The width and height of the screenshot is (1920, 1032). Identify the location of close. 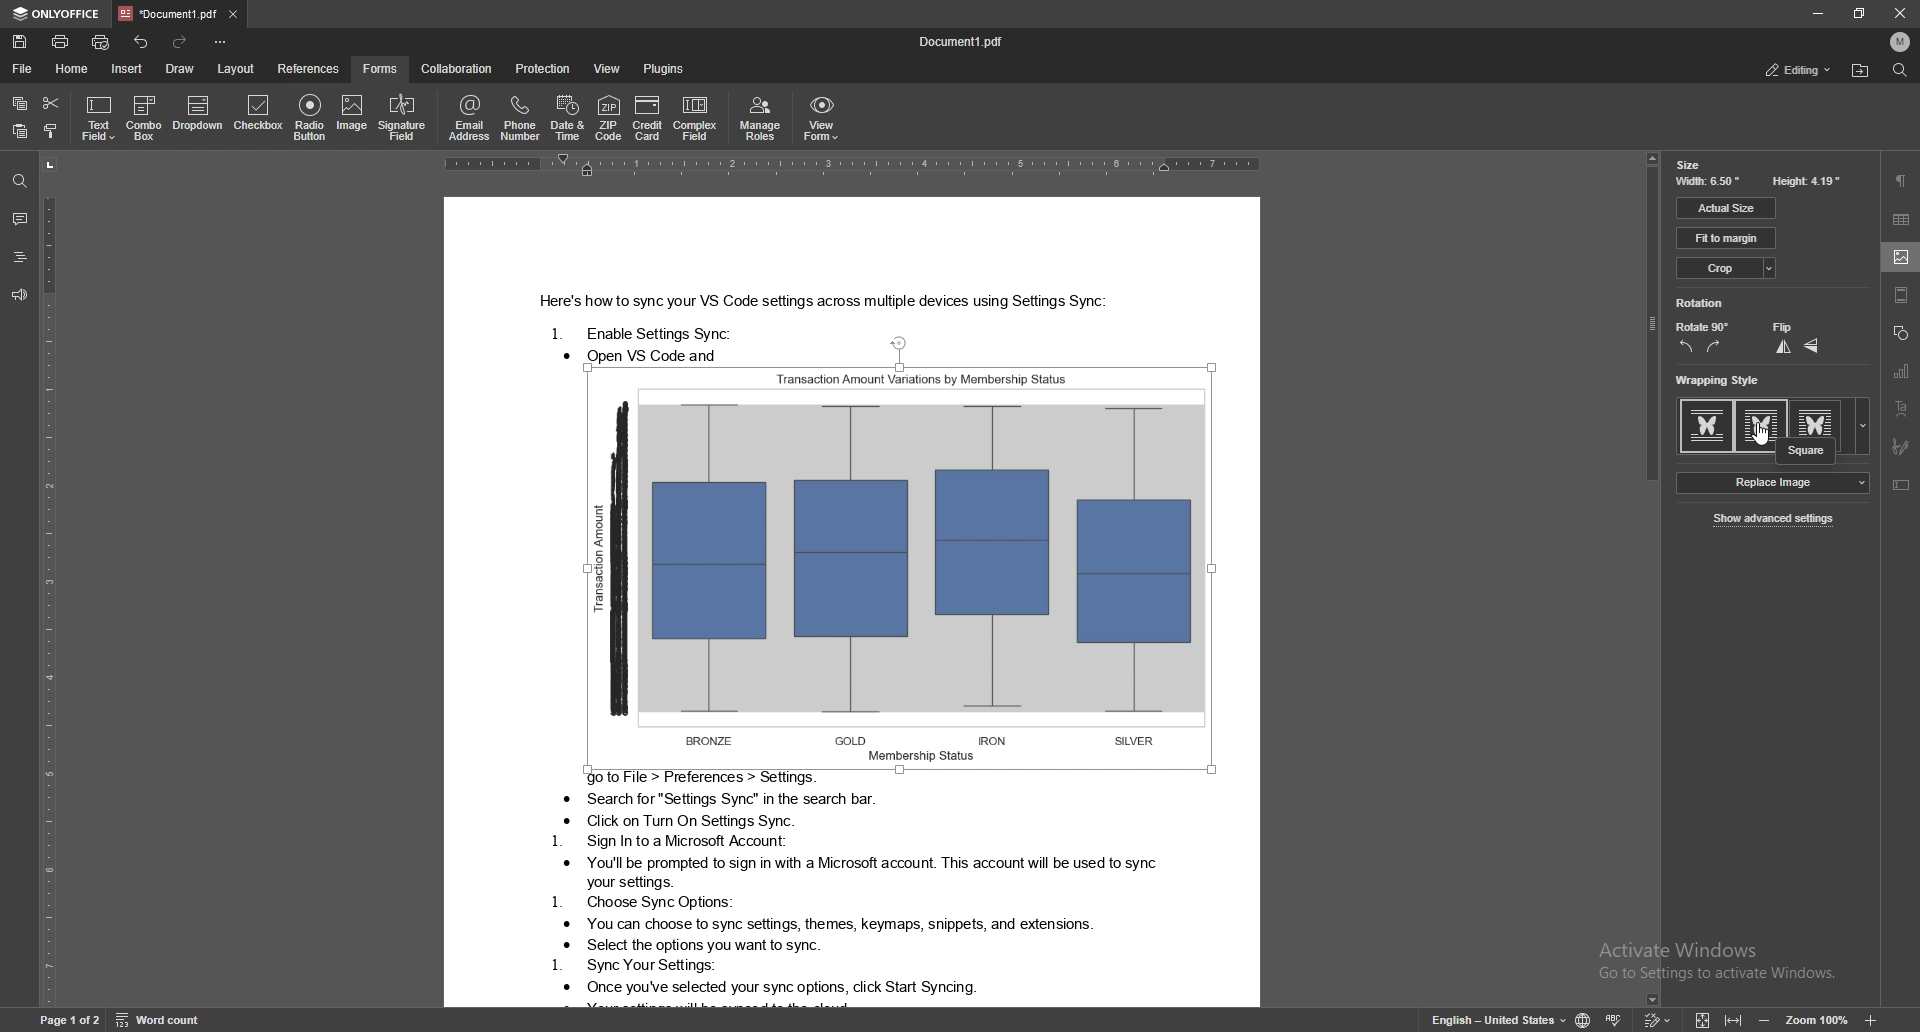
(1898, 13).